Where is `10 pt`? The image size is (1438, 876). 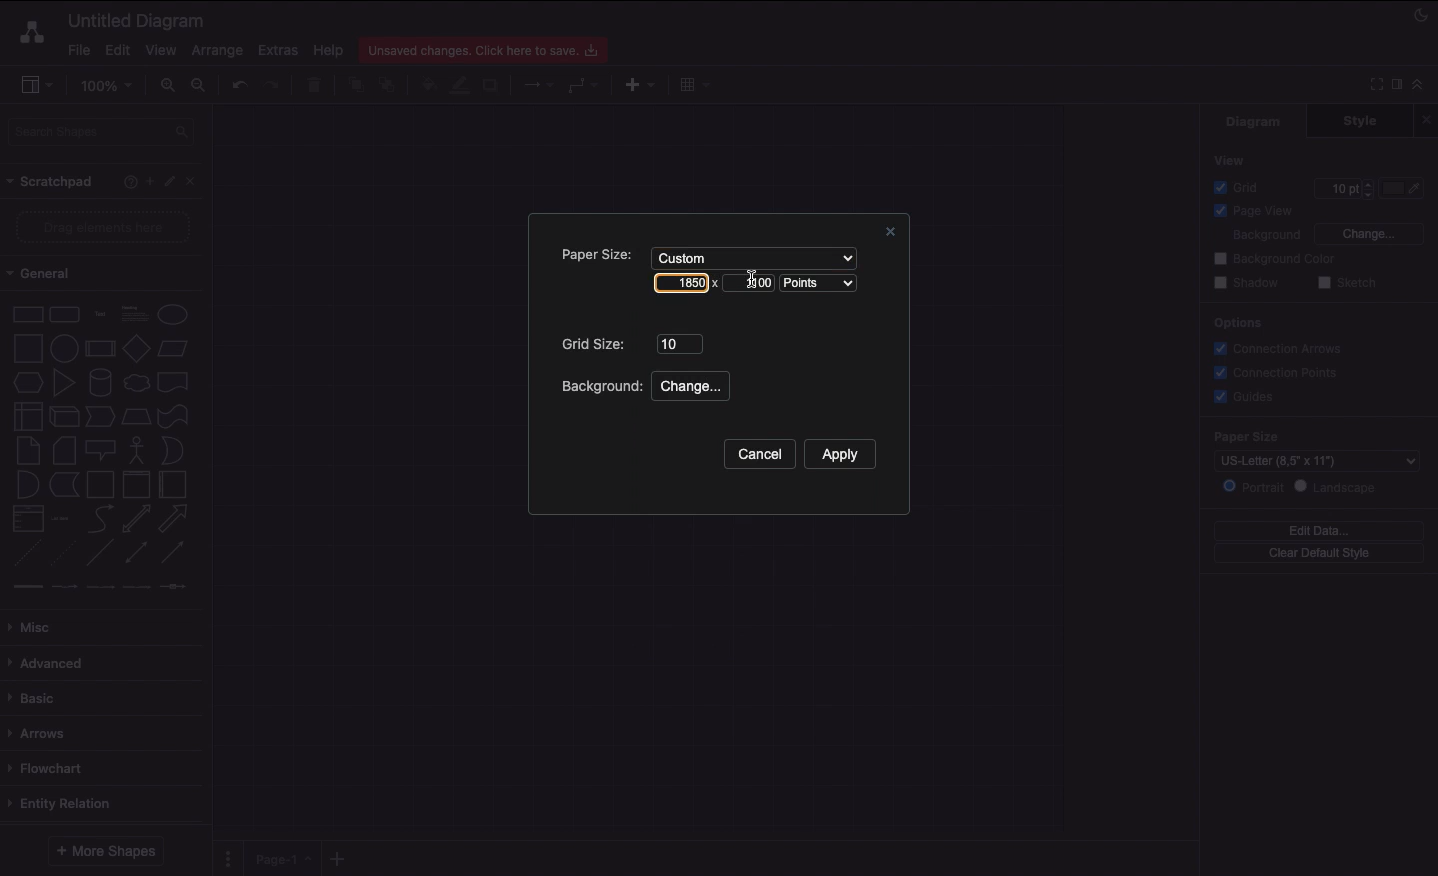 10 pt is located at coordinates (1342, 186).